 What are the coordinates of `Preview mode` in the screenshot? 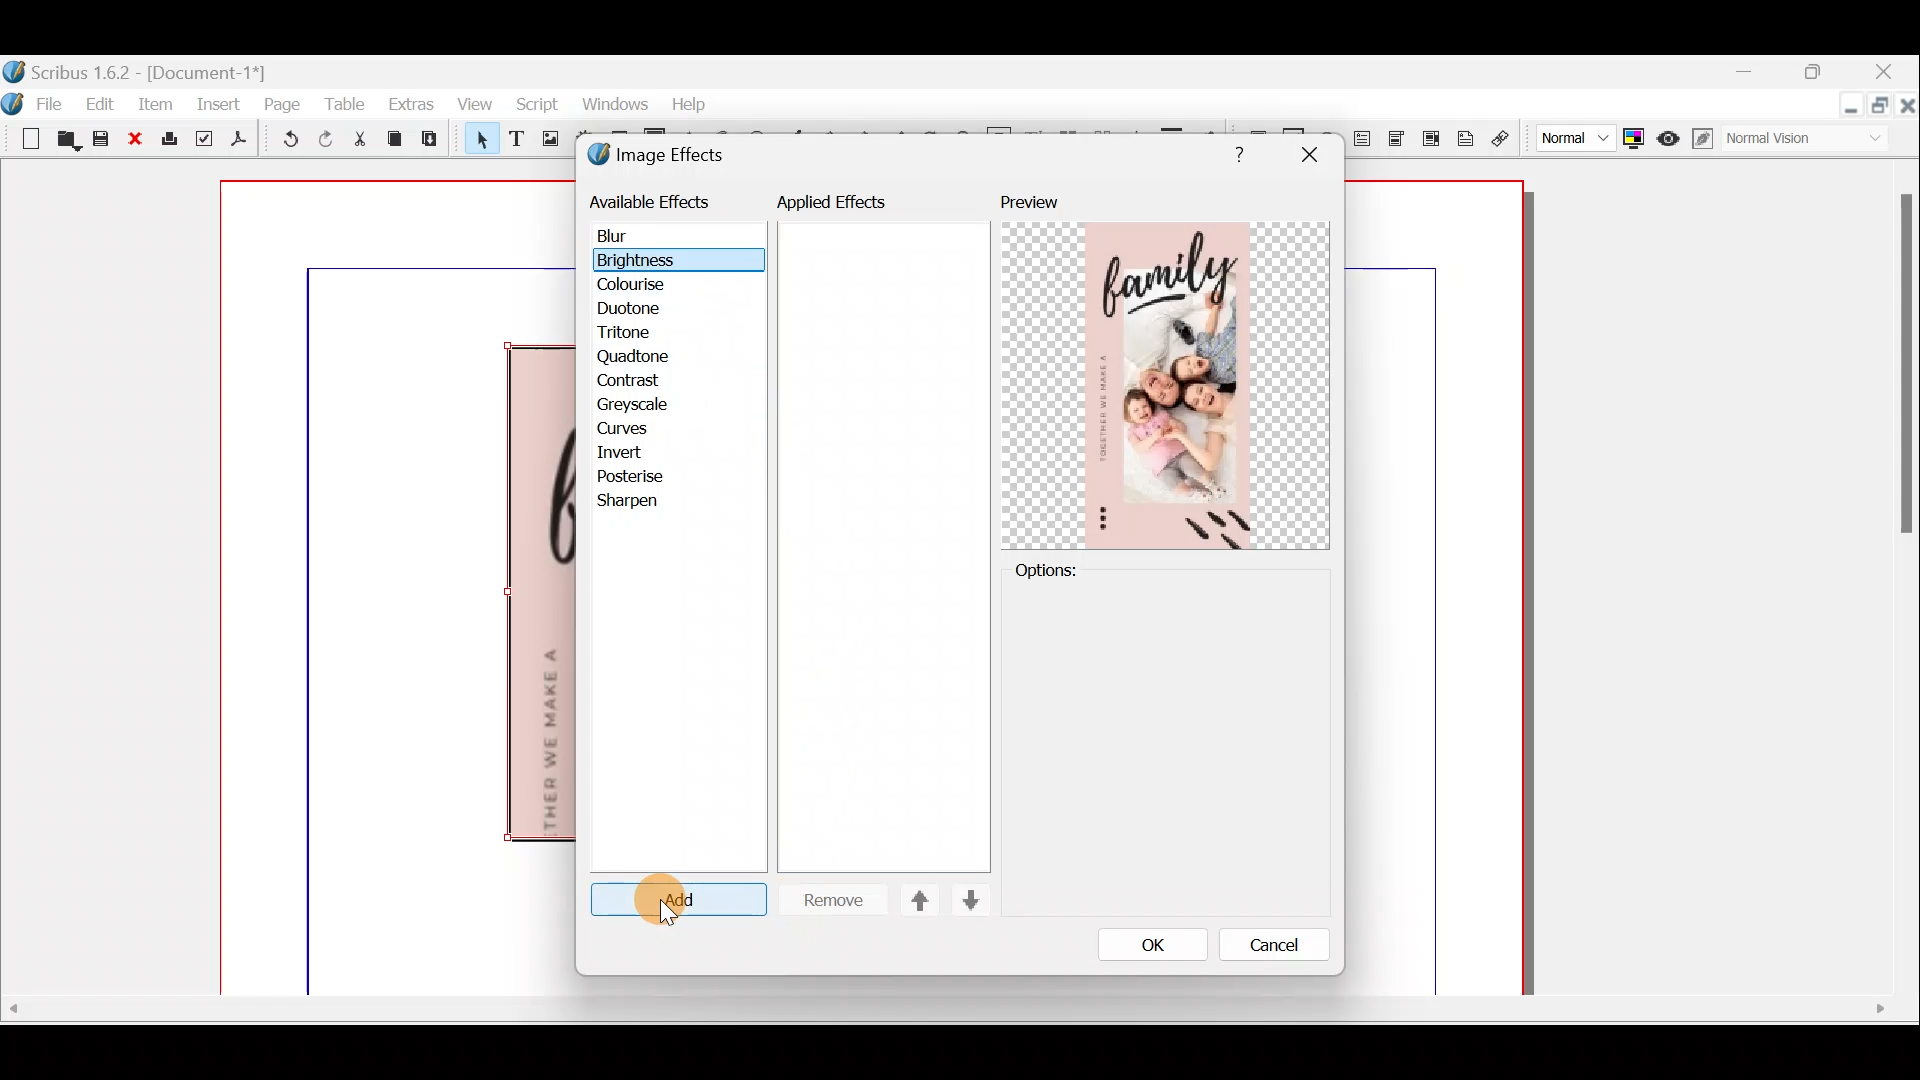 It's located at (1670, 134).